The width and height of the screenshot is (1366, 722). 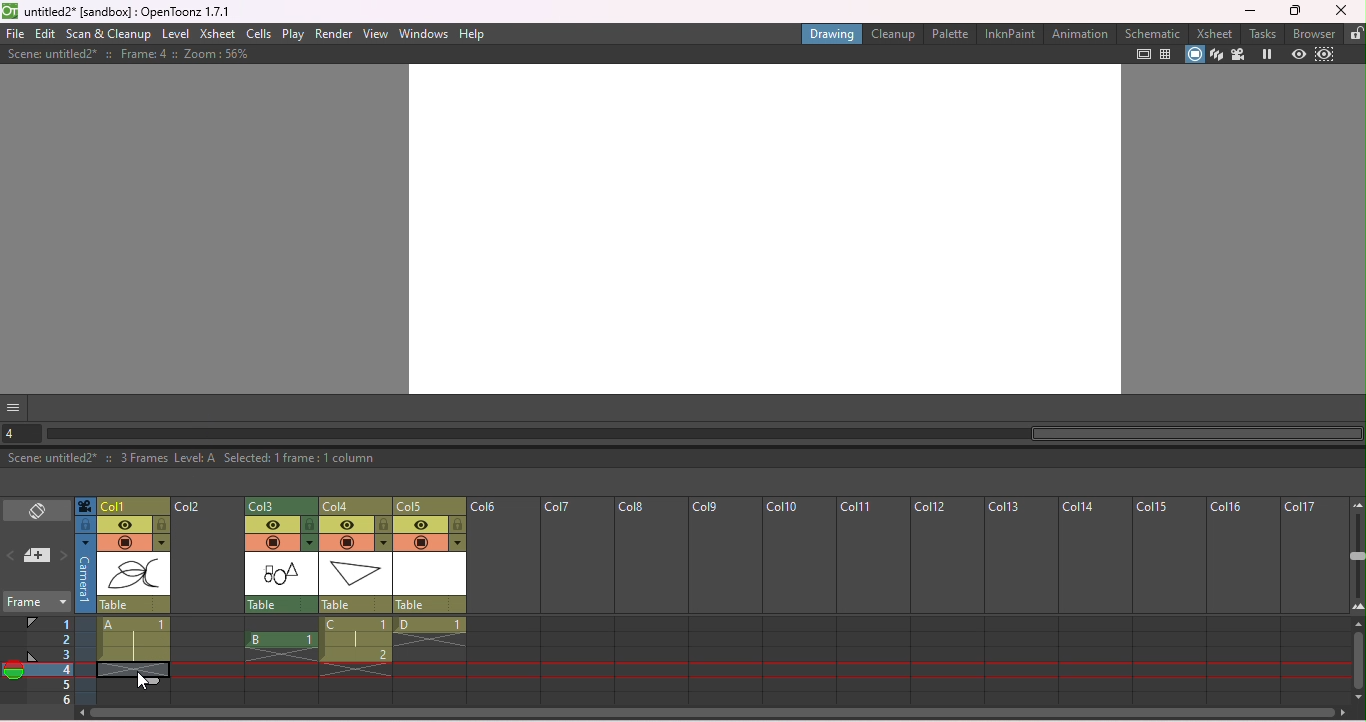 I want to click on column 11, so click(x=873, y=602).